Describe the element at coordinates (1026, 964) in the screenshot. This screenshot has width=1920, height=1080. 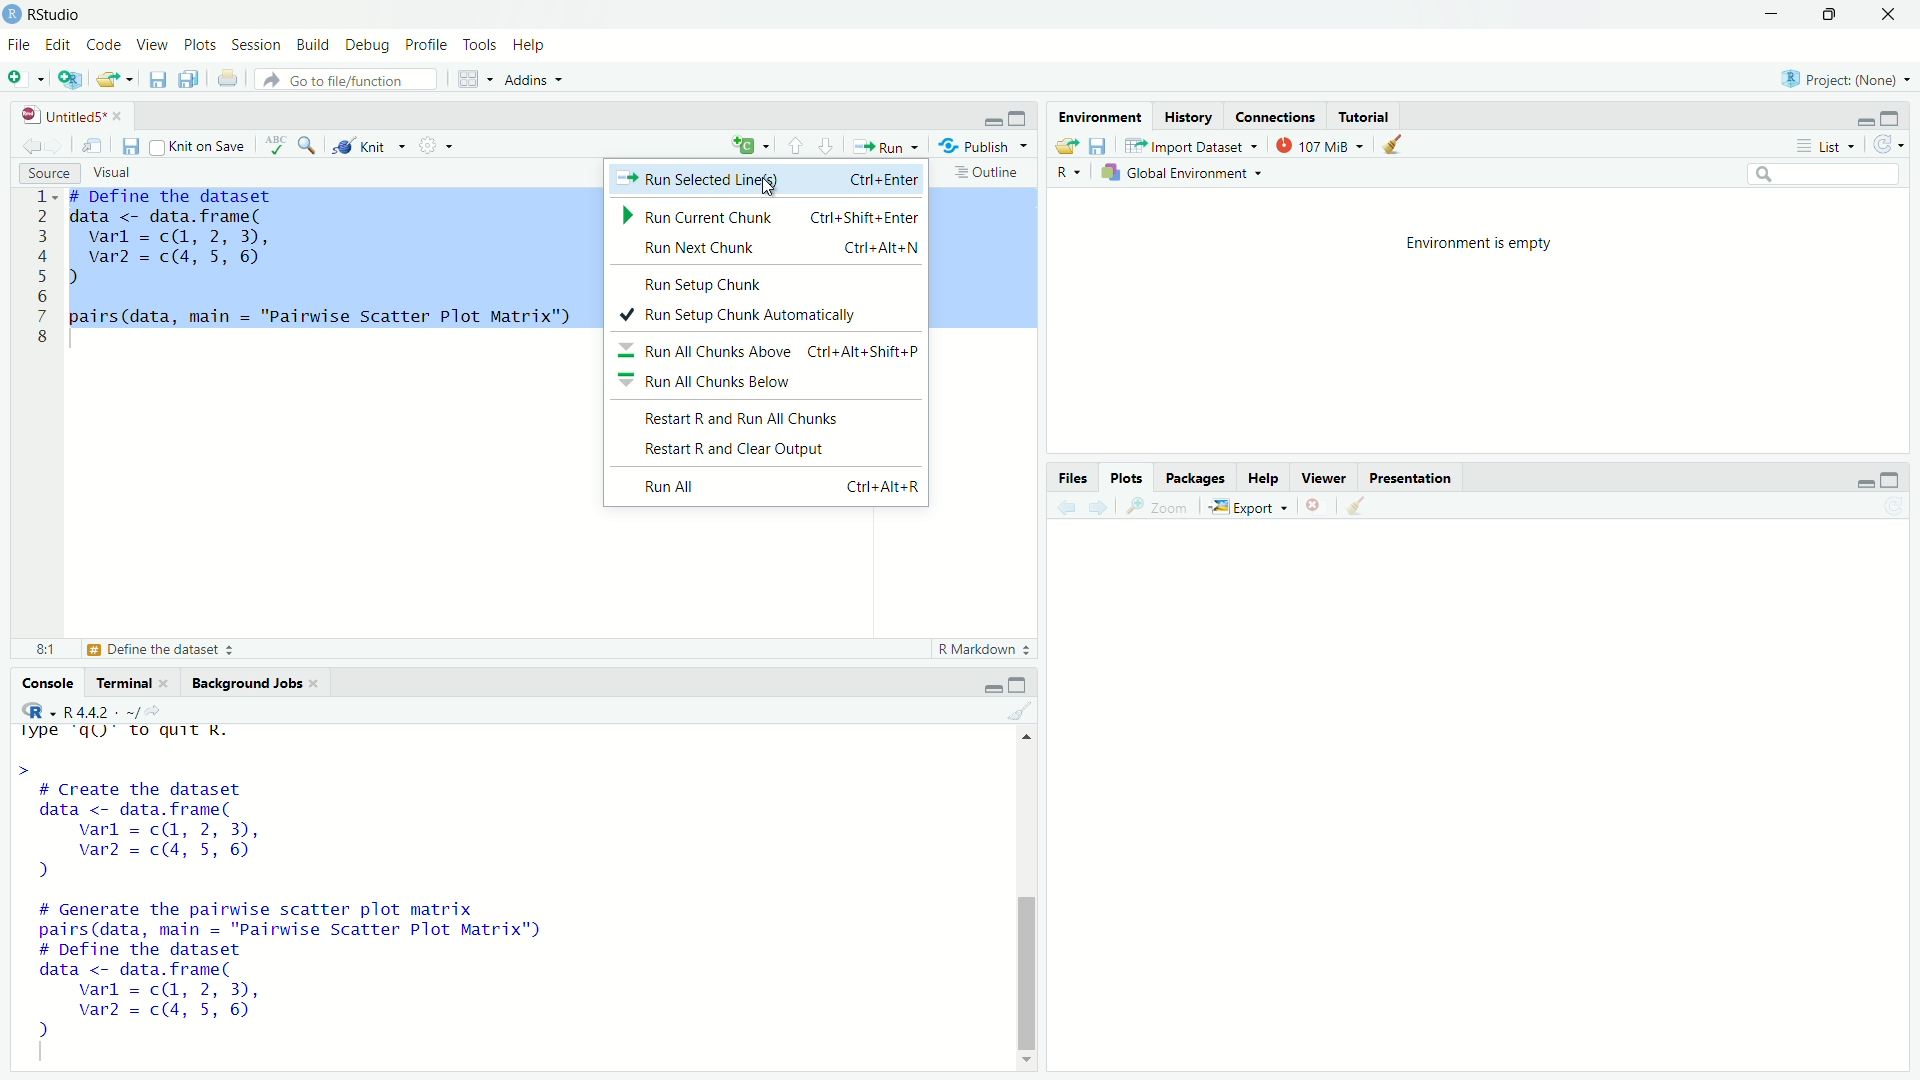
I see `Scrollbar` at that location.